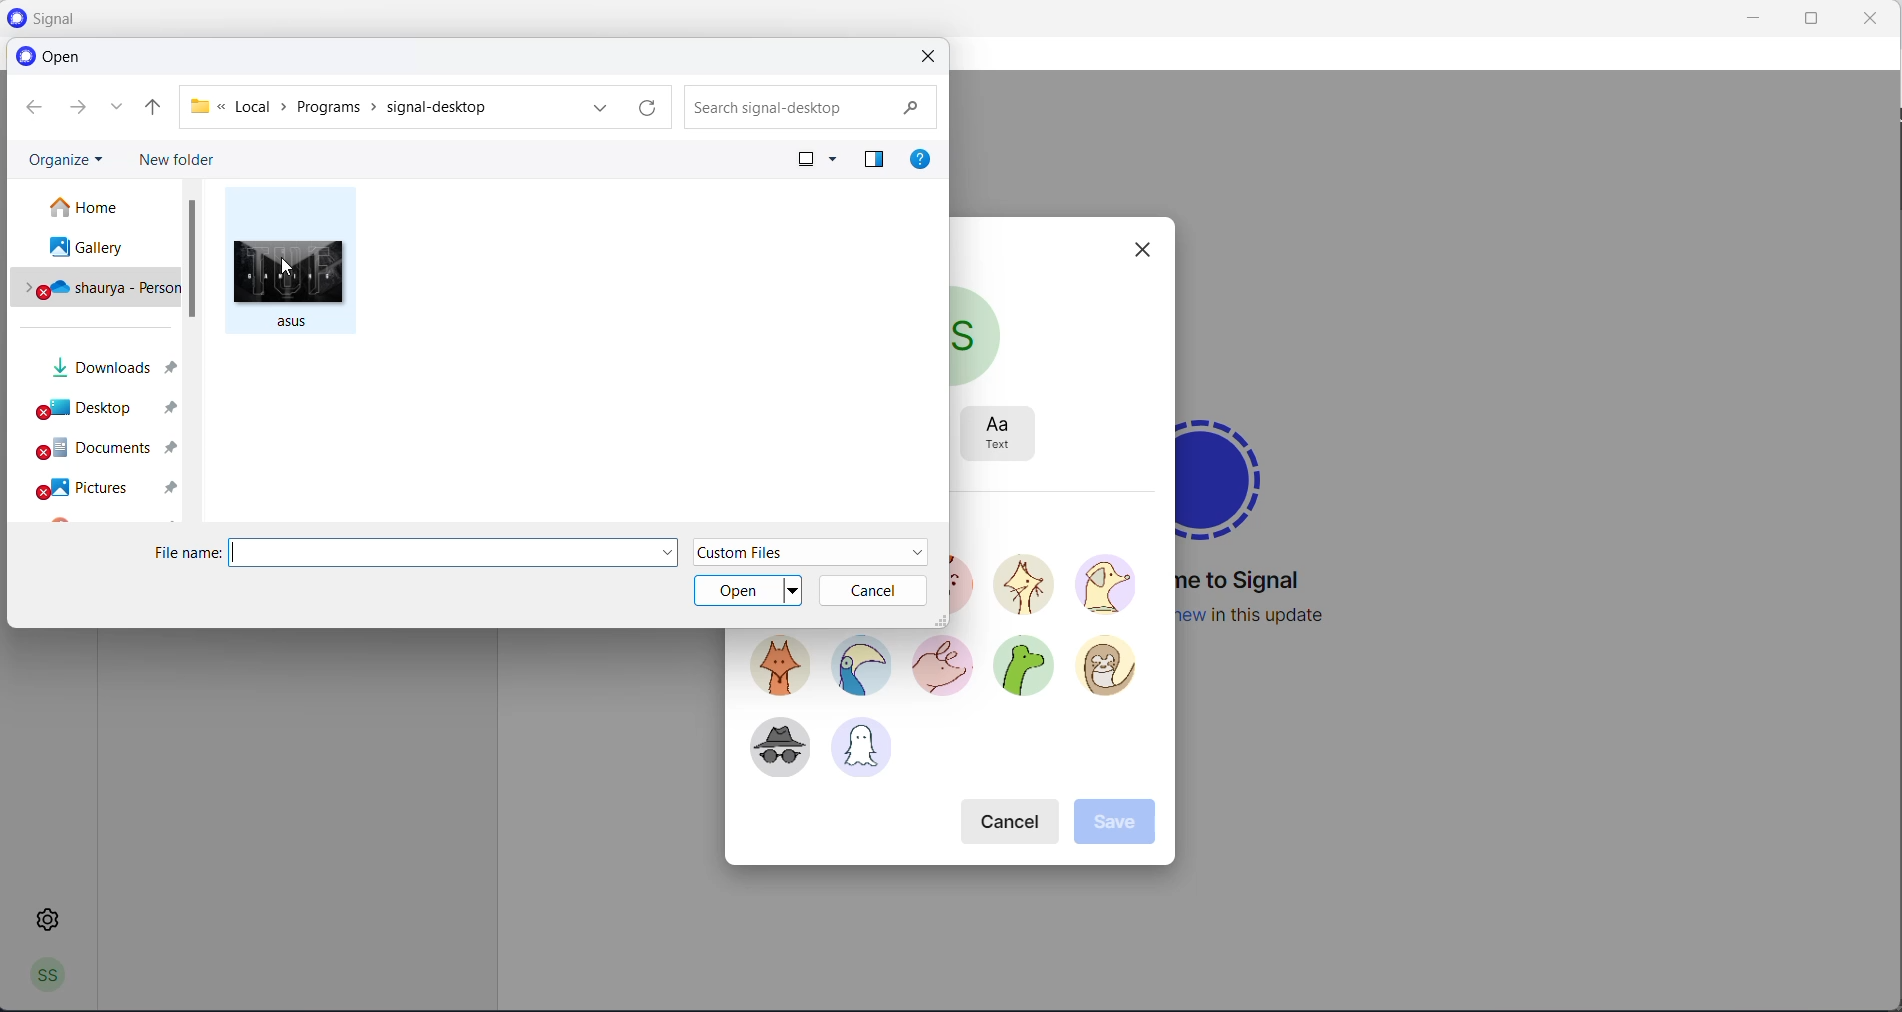  What do you see at coordinates (42, 979) in the screenshot?
I see `profile` at bounding box center [42, 979].